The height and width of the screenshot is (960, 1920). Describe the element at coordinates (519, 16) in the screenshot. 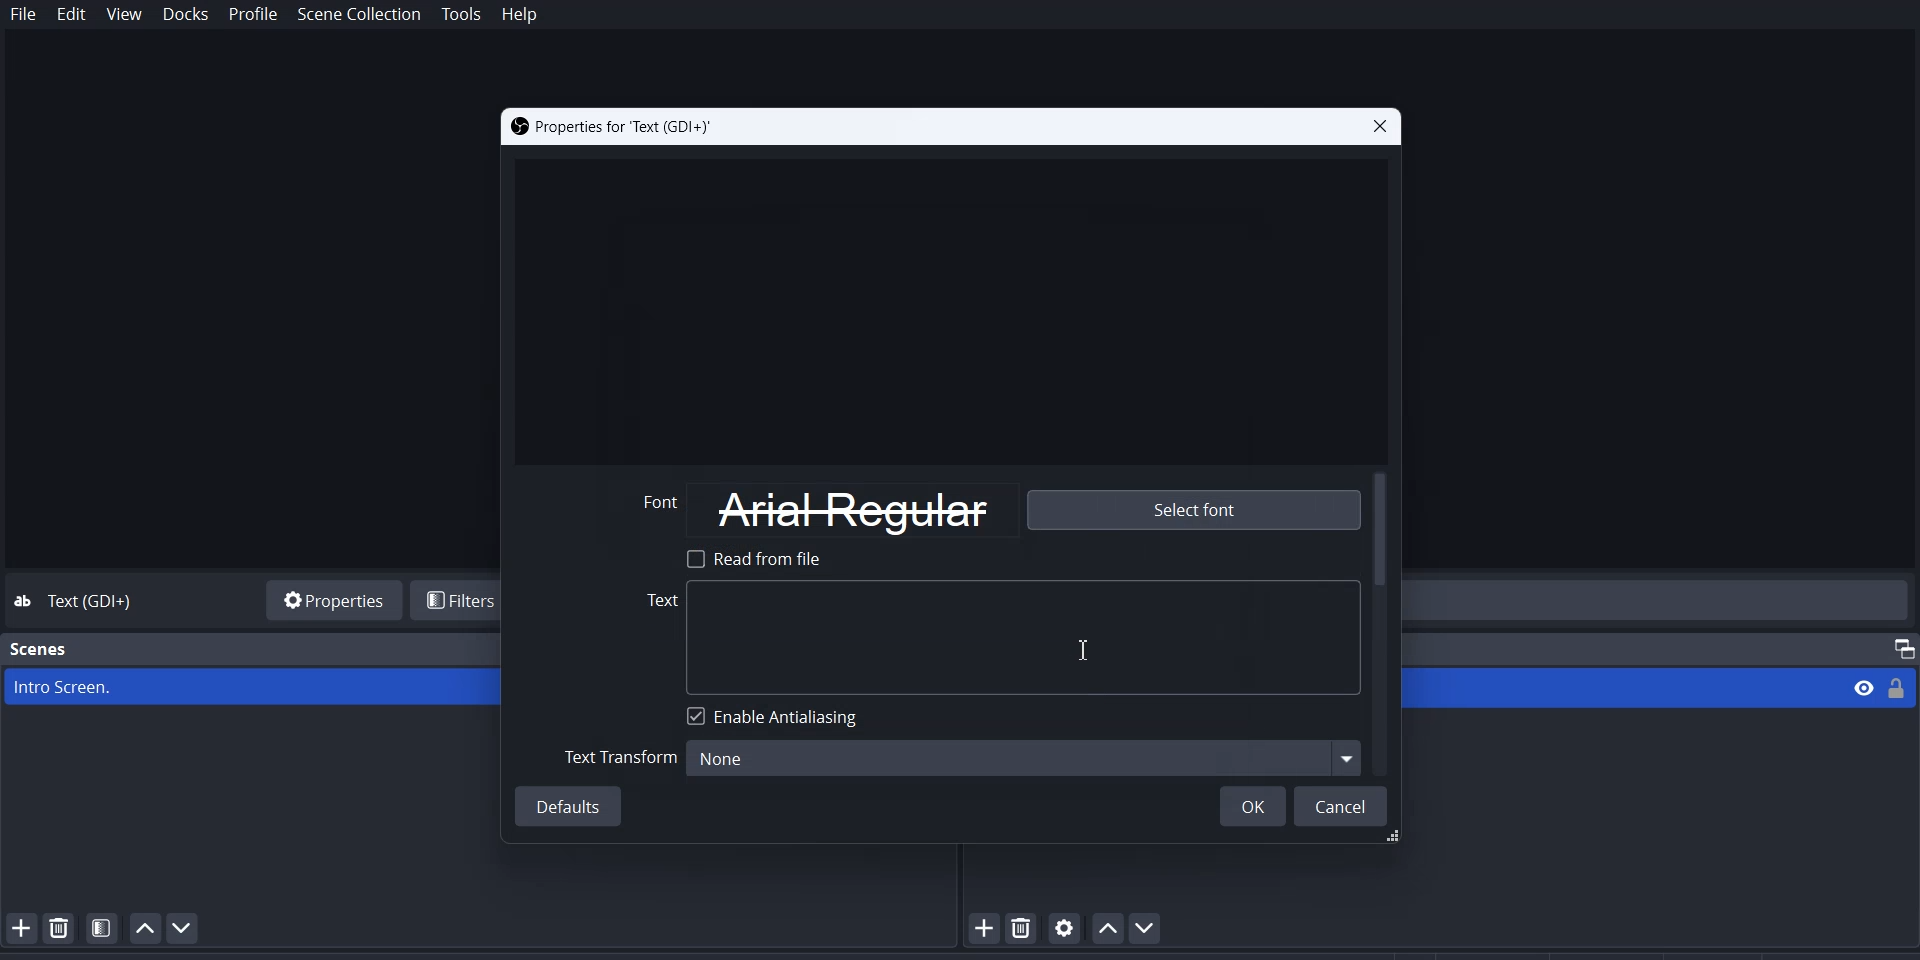

I see `Help` at that location.